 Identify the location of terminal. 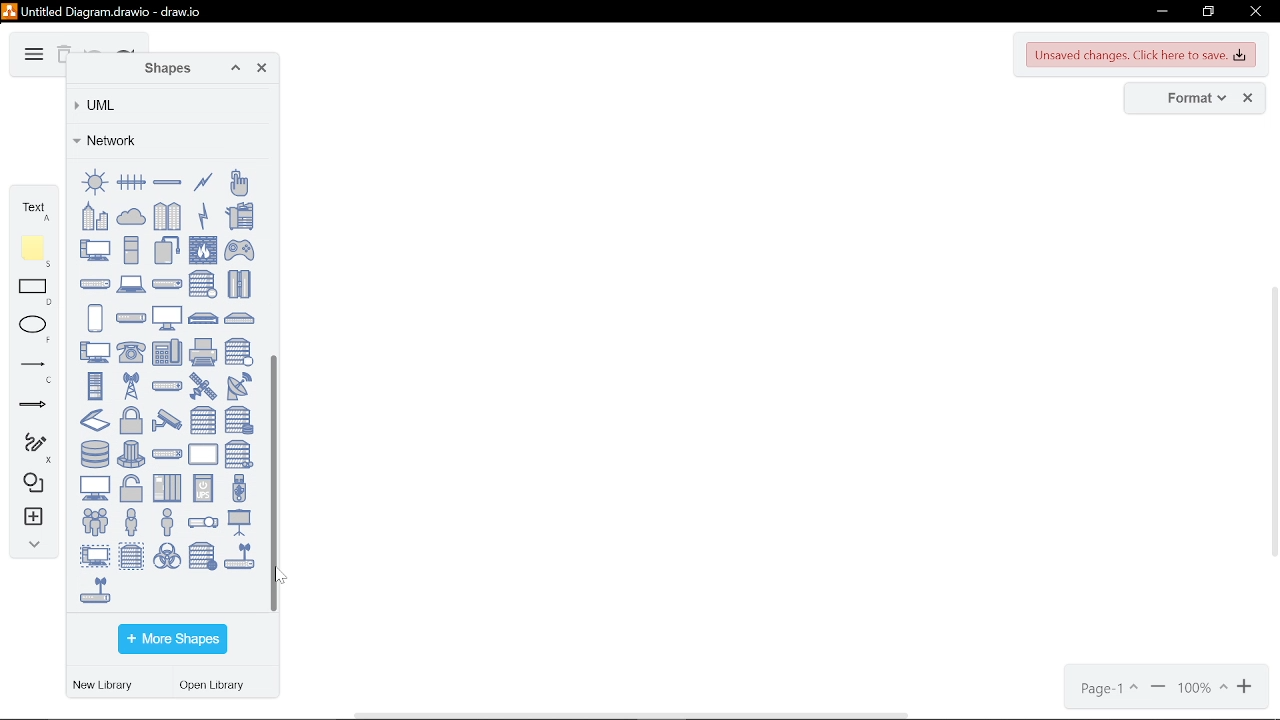
(95, 488).